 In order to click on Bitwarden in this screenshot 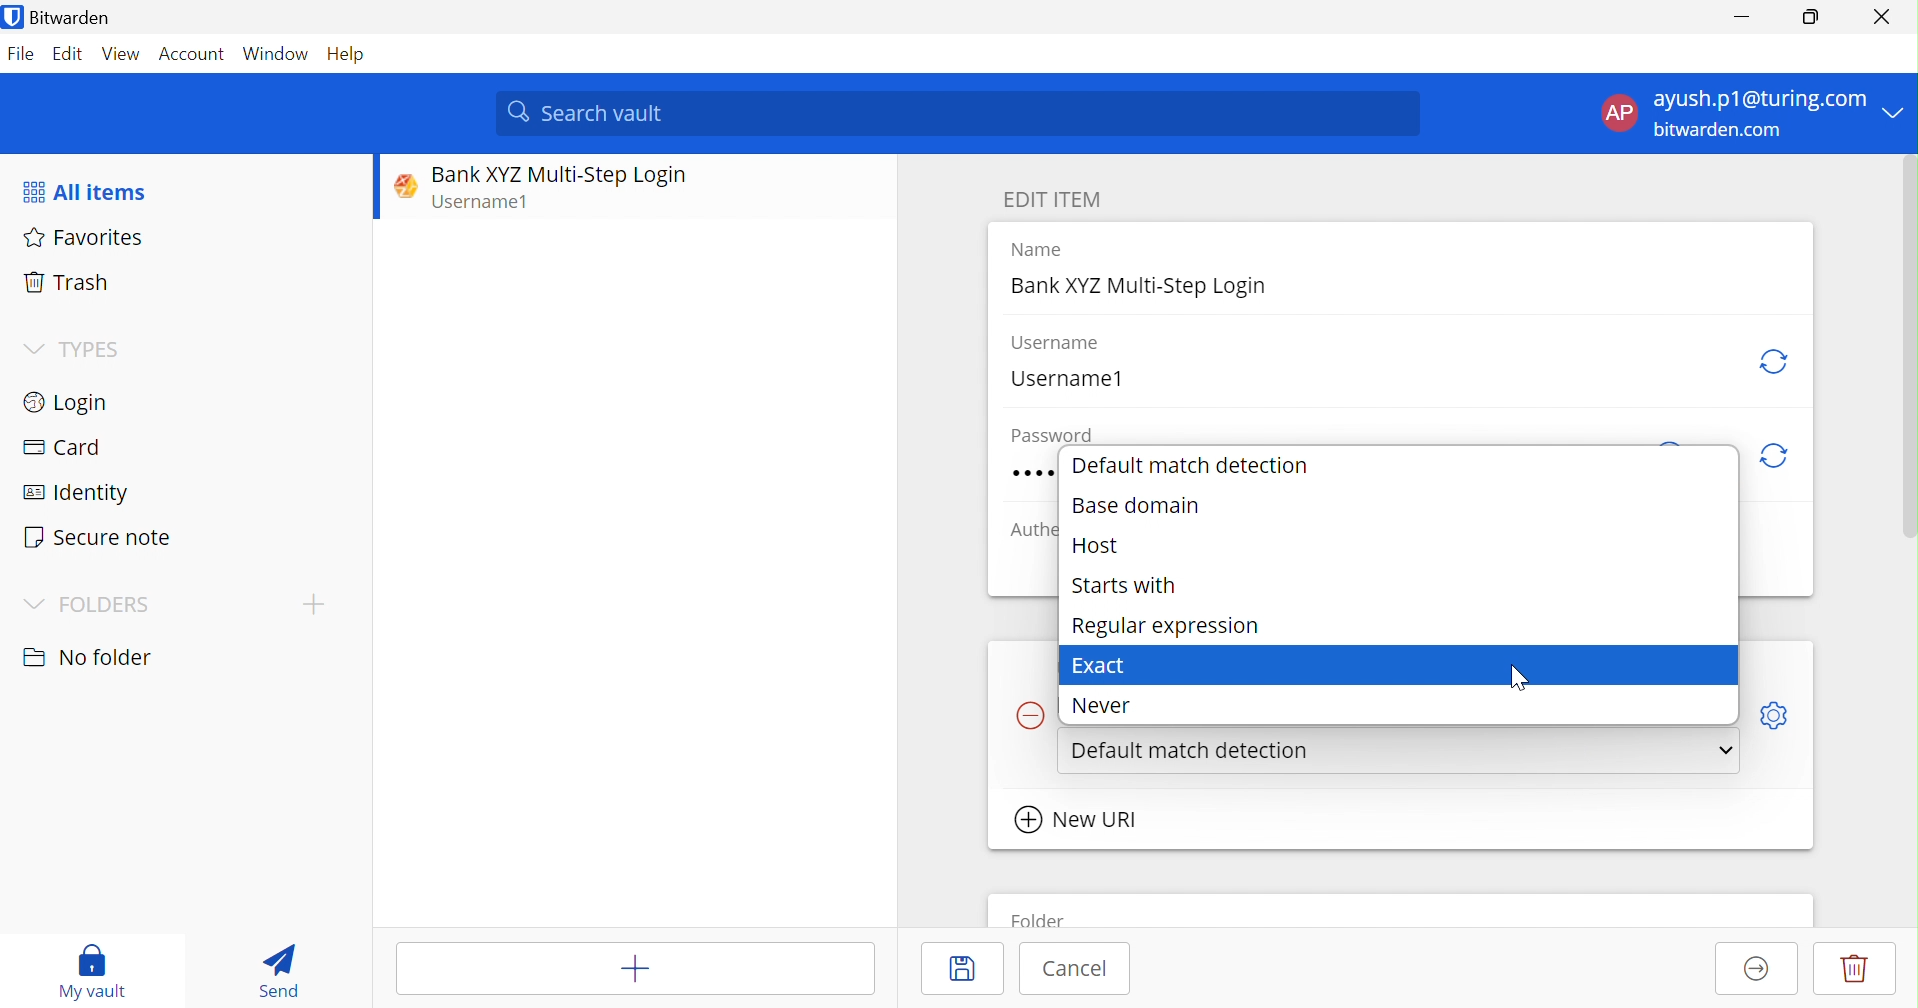, I will do `click(62, 19)`.